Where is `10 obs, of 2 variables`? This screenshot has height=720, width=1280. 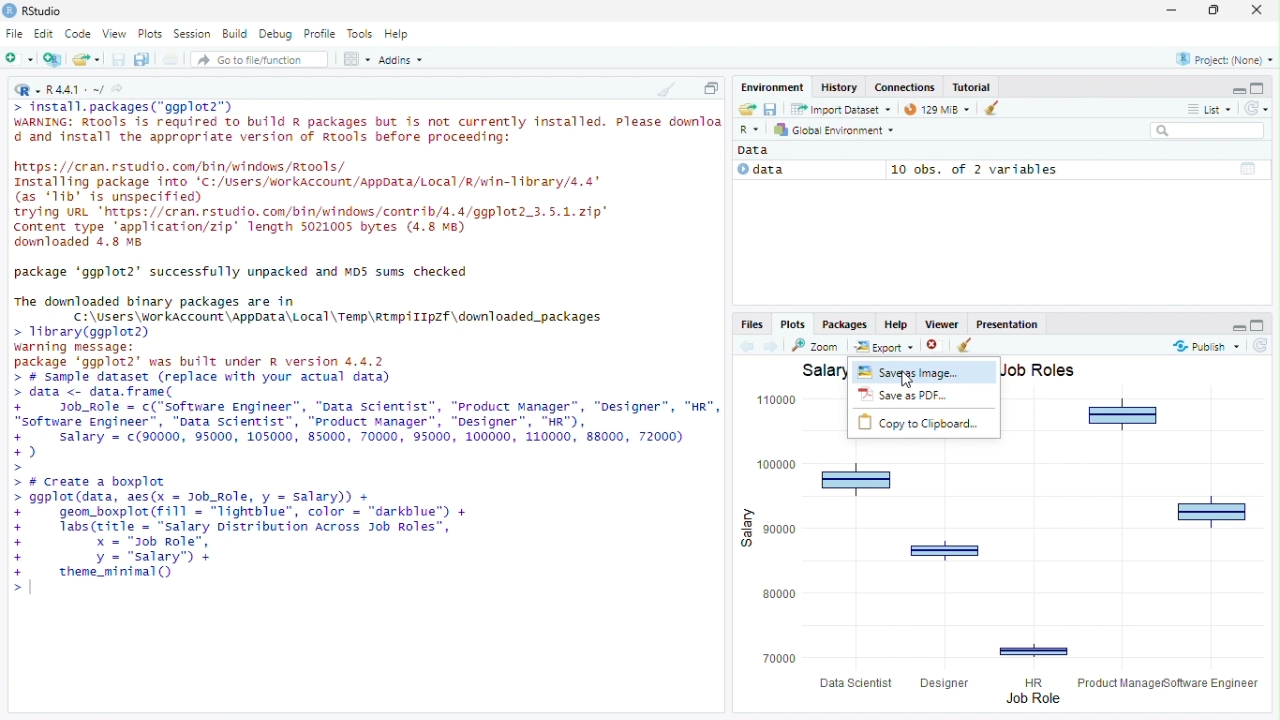
10 obs, of 2 variables is located at coordinates (1078, 169).